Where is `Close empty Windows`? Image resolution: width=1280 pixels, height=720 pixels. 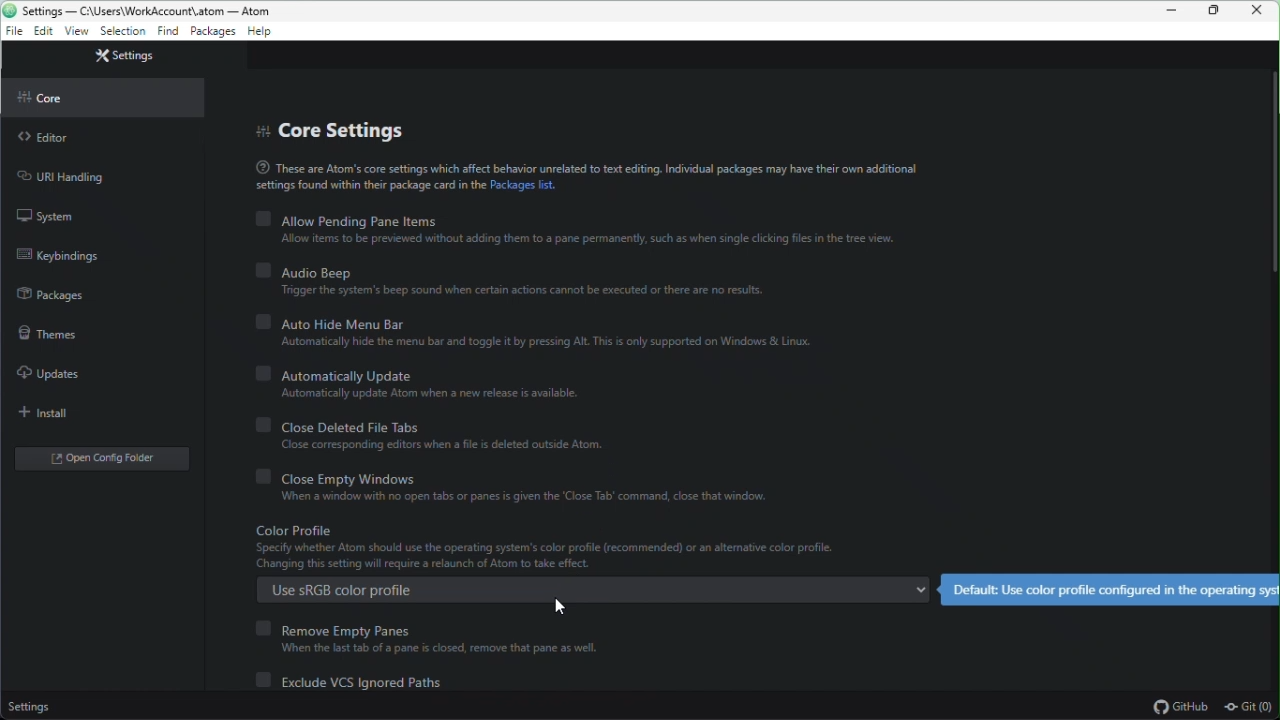 Close empty Windows is located at coordinates (512, 489).